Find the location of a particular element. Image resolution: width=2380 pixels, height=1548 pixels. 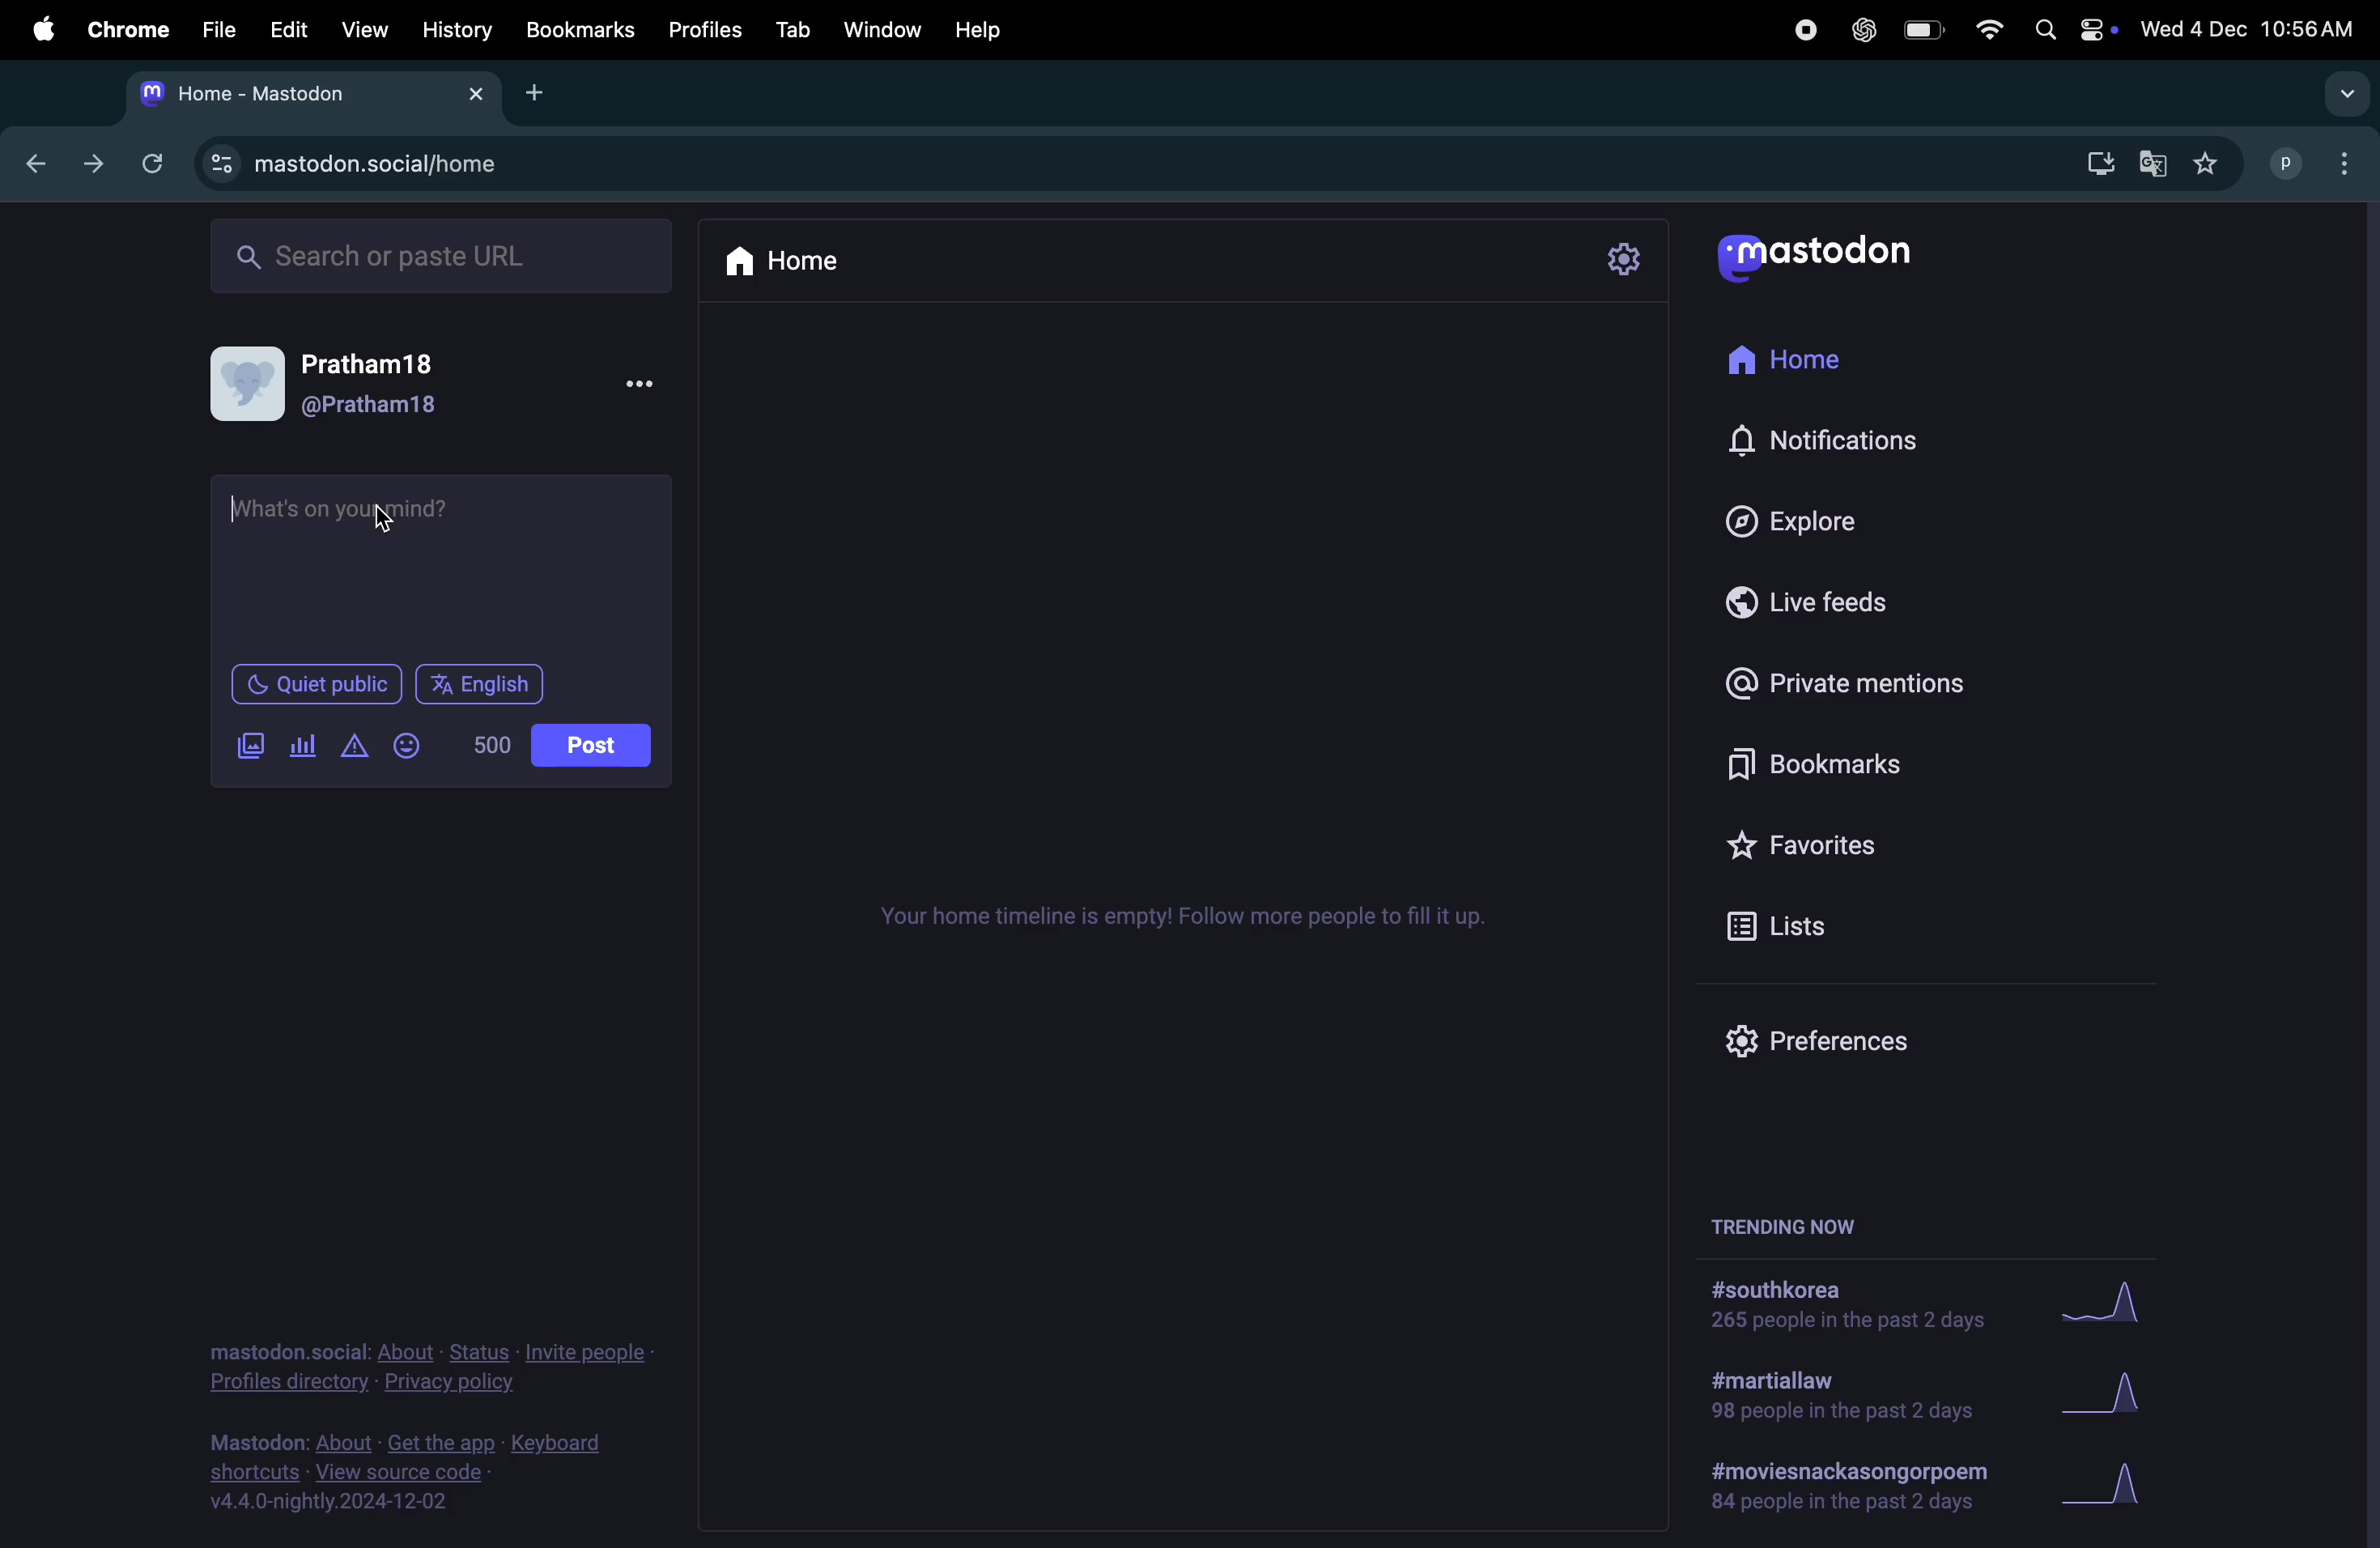

Book marks is located at coordinates (579, 30).